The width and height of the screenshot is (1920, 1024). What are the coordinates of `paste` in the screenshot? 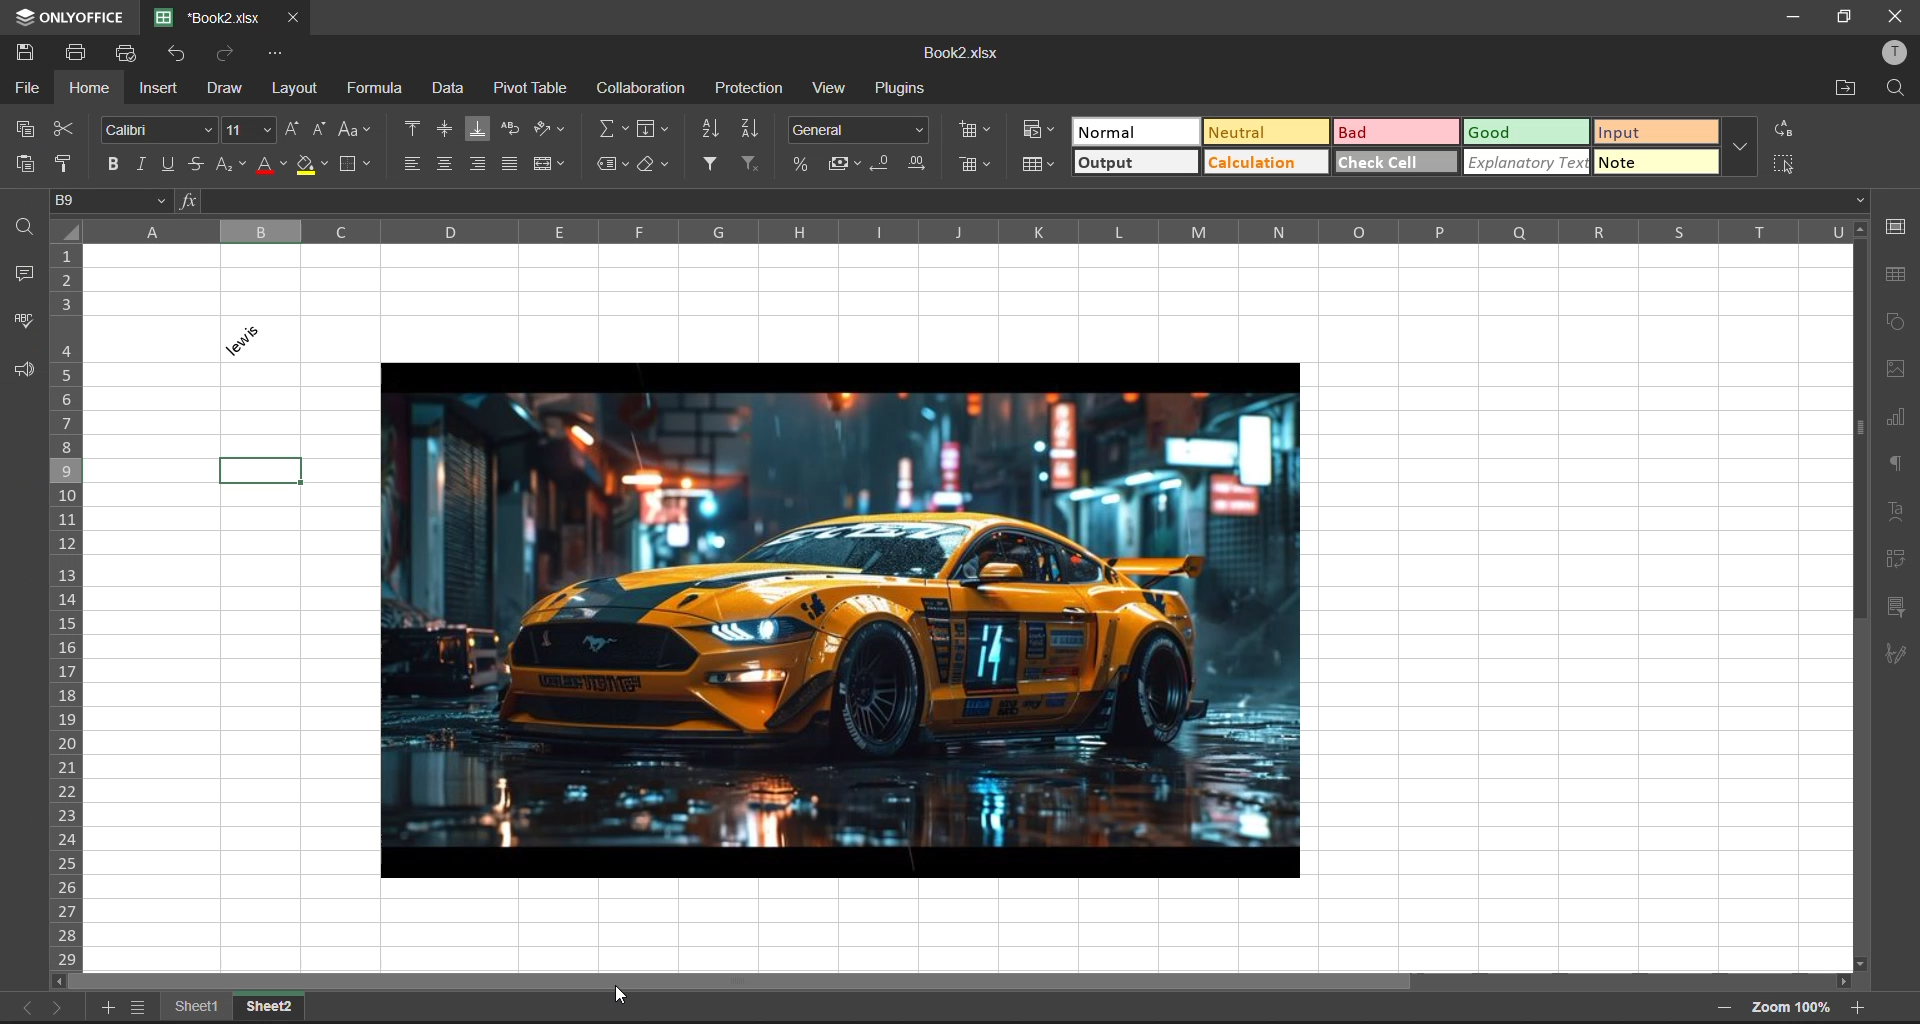 It's located at (18, 164).